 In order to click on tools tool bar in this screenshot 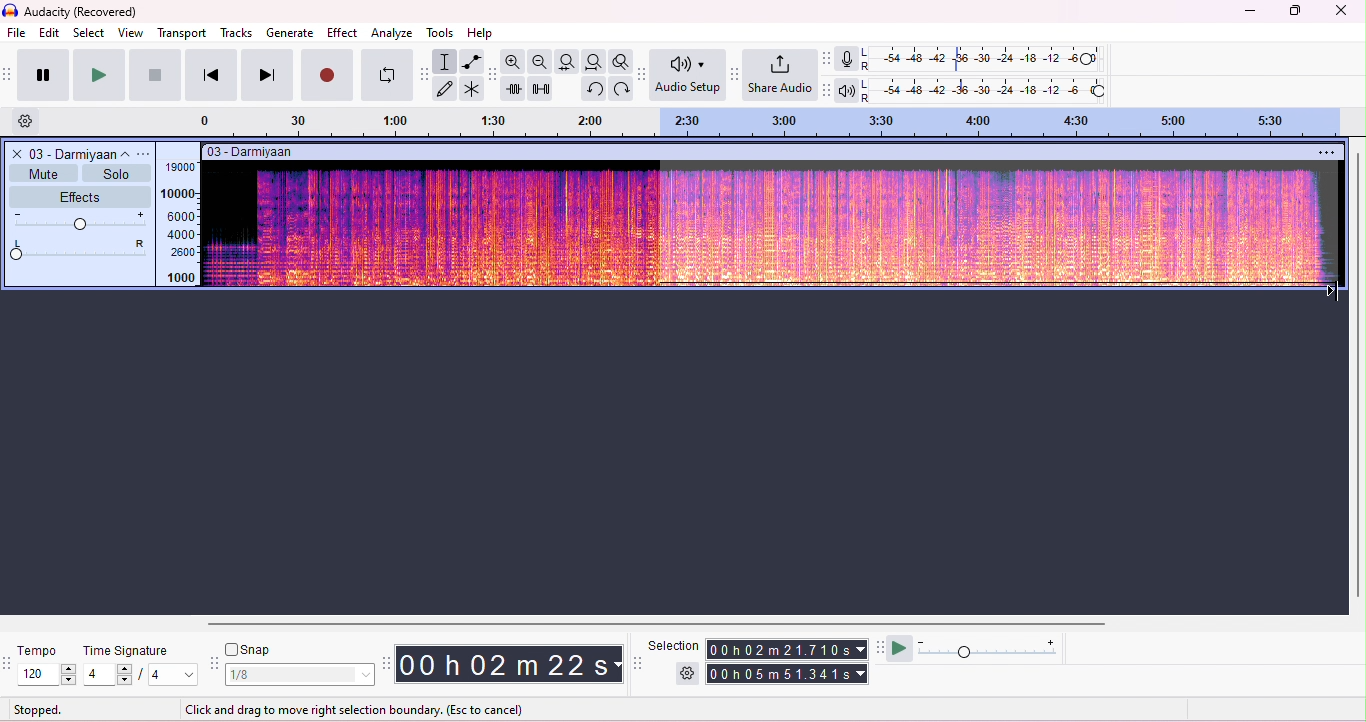, I will do `click(425, 74)`.